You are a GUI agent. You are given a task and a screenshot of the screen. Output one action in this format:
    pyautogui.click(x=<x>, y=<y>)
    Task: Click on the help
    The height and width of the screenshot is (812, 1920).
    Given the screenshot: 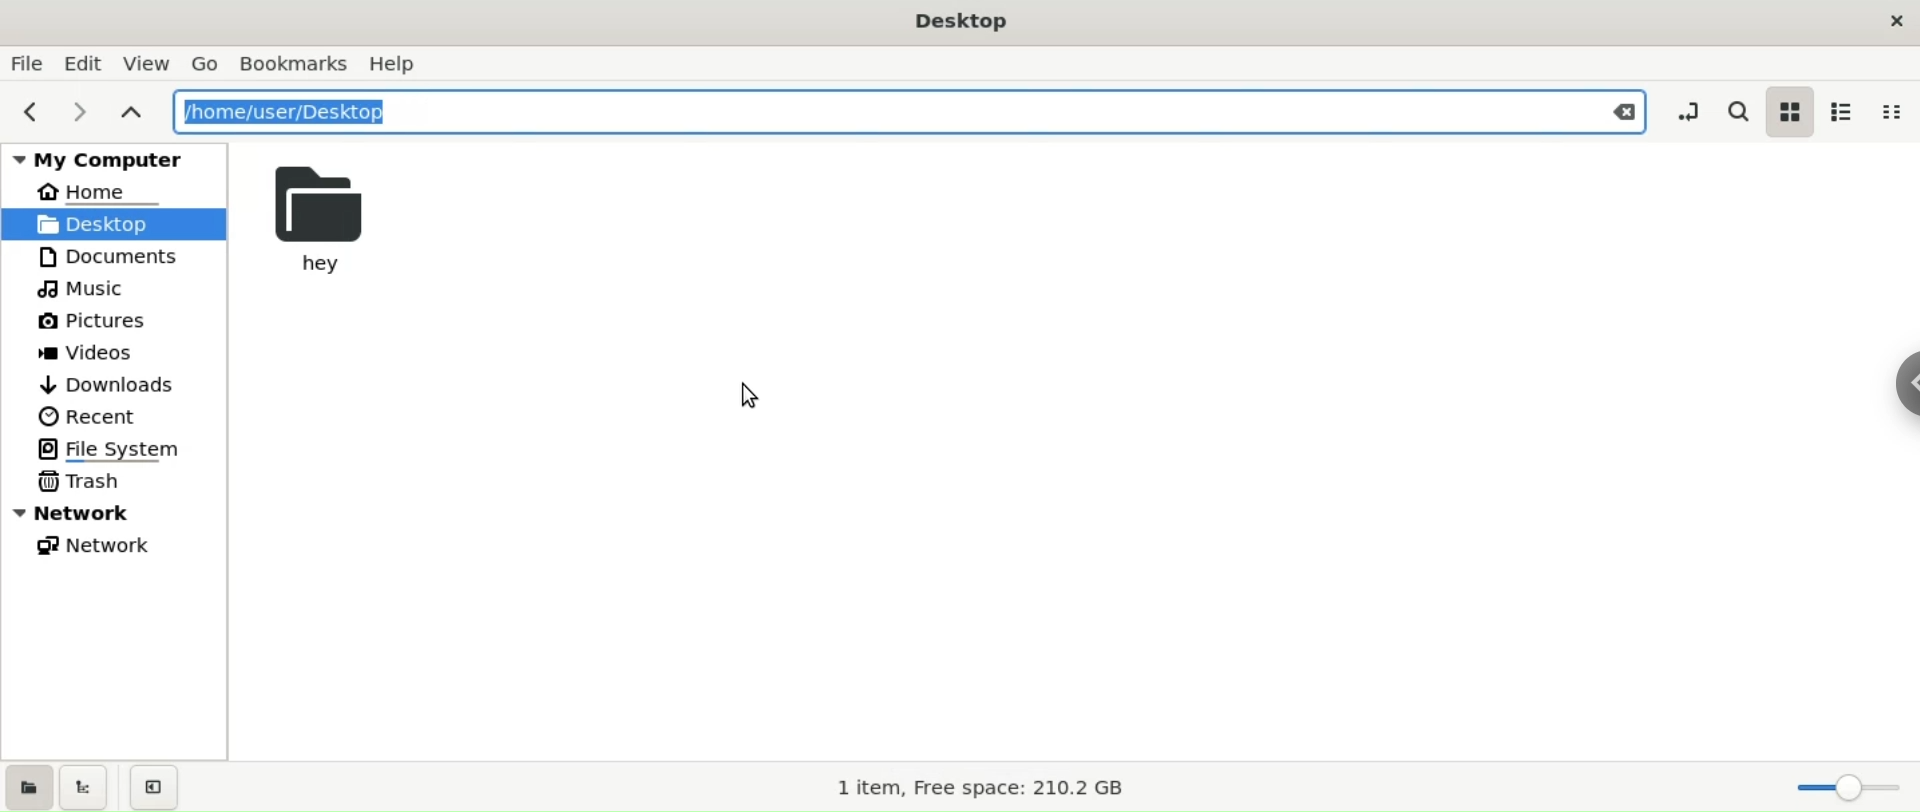 What is the action you would take?
    pyautogui.click(x=403, y=66)
    